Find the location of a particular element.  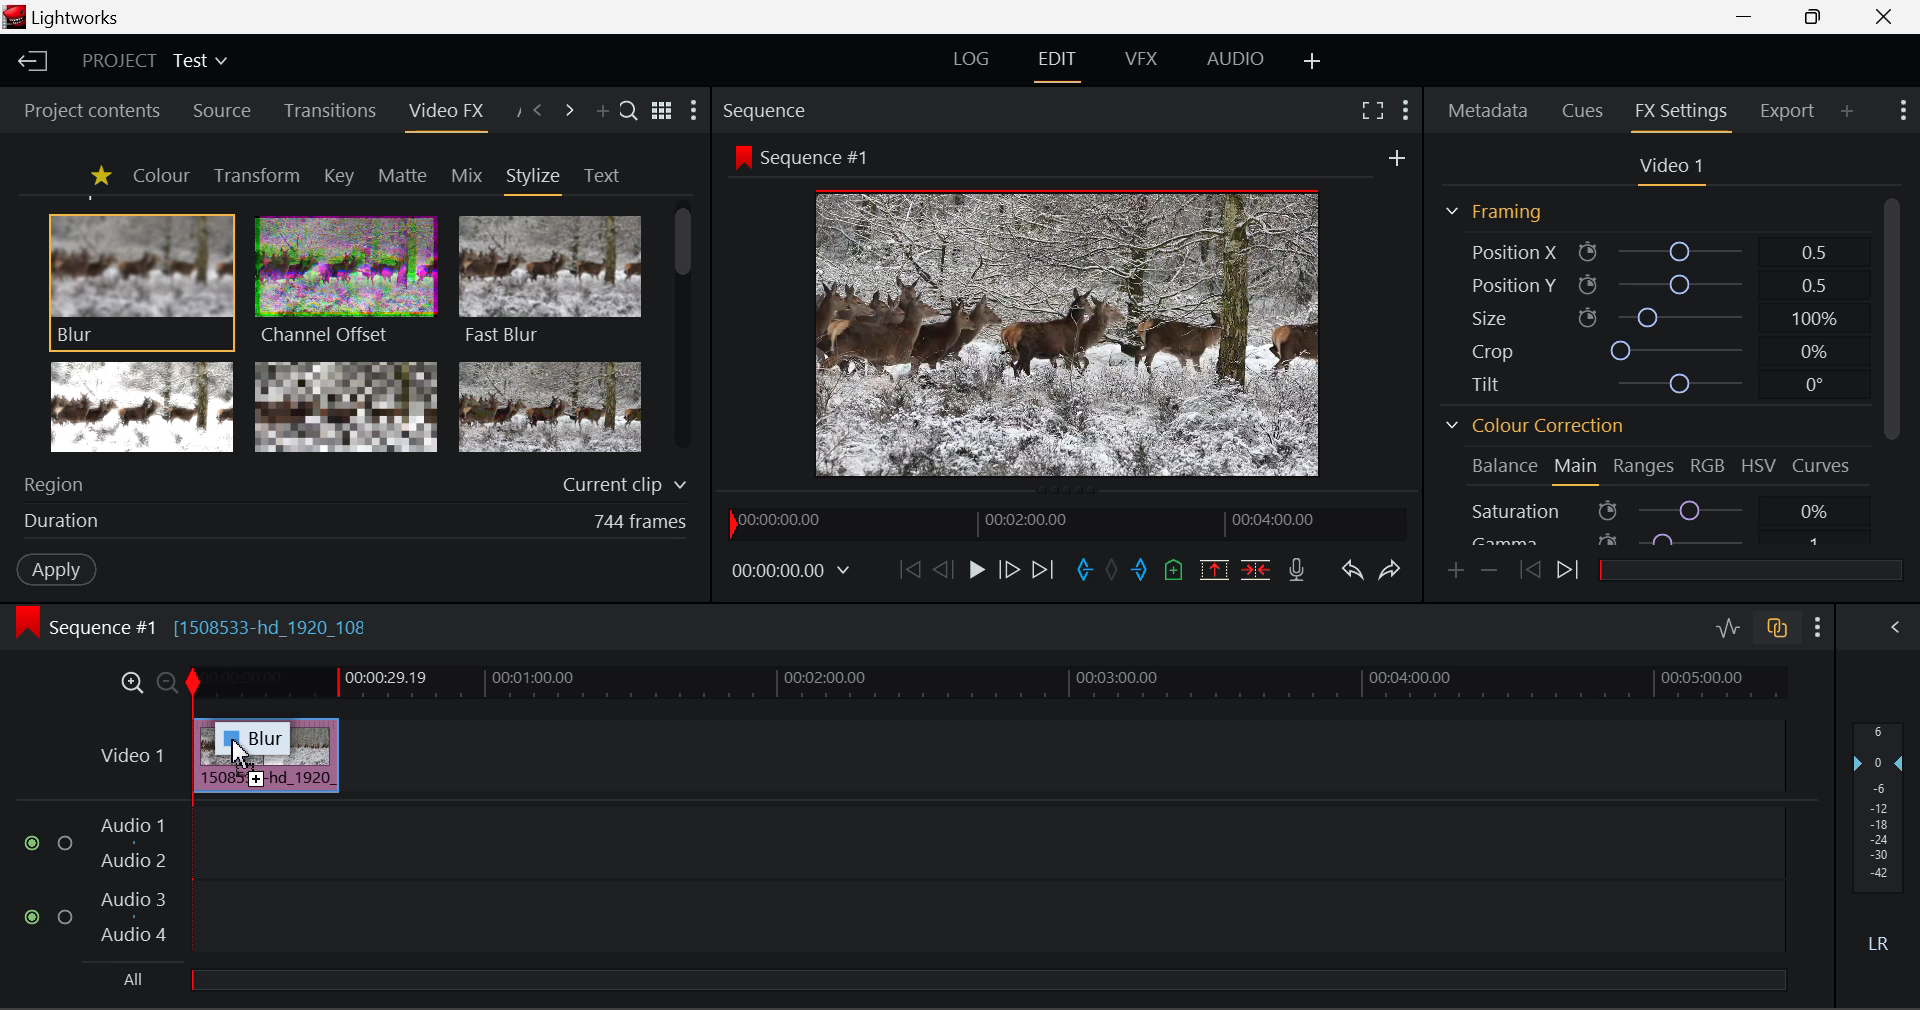

RGB is located at coordinates (1708, 466).